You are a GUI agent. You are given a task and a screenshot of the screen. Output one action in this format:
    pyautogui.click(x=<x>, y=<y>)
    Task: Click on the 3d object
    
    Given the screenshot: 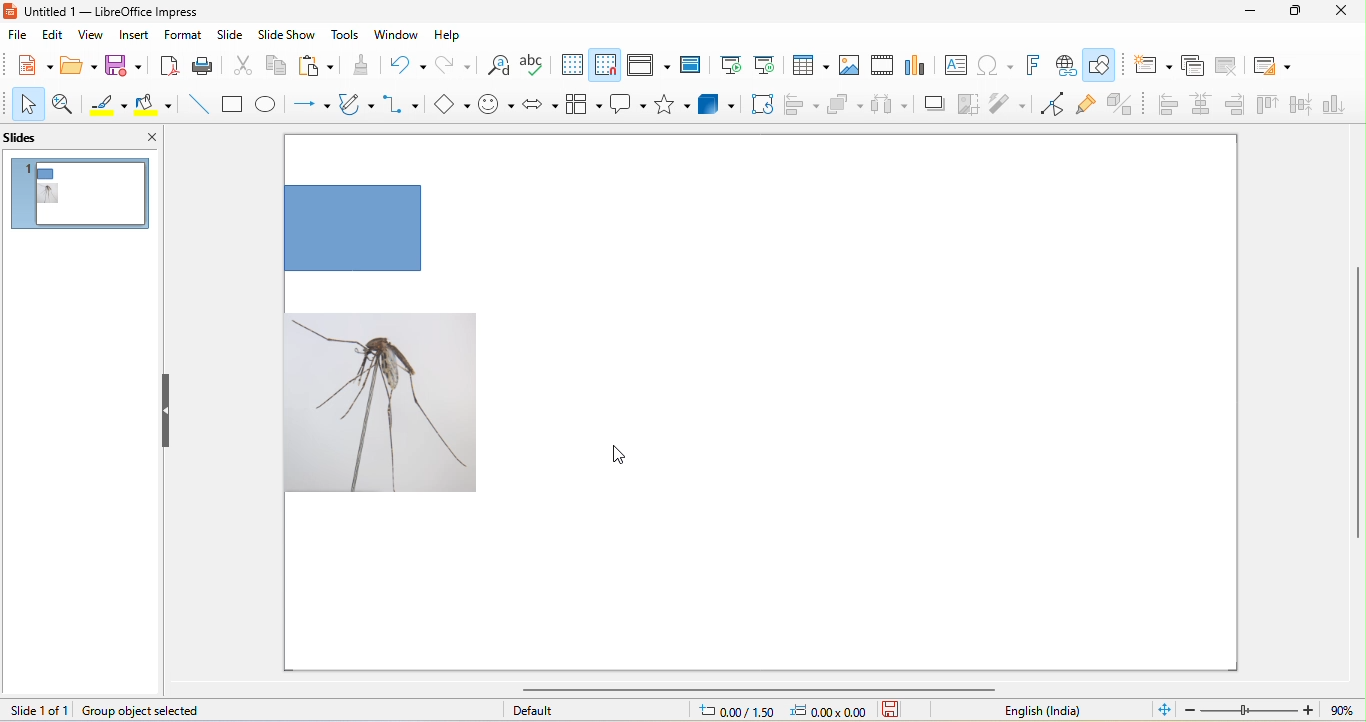 What is the action you would take?
    pyautogui.click(x=720, y=104)
    